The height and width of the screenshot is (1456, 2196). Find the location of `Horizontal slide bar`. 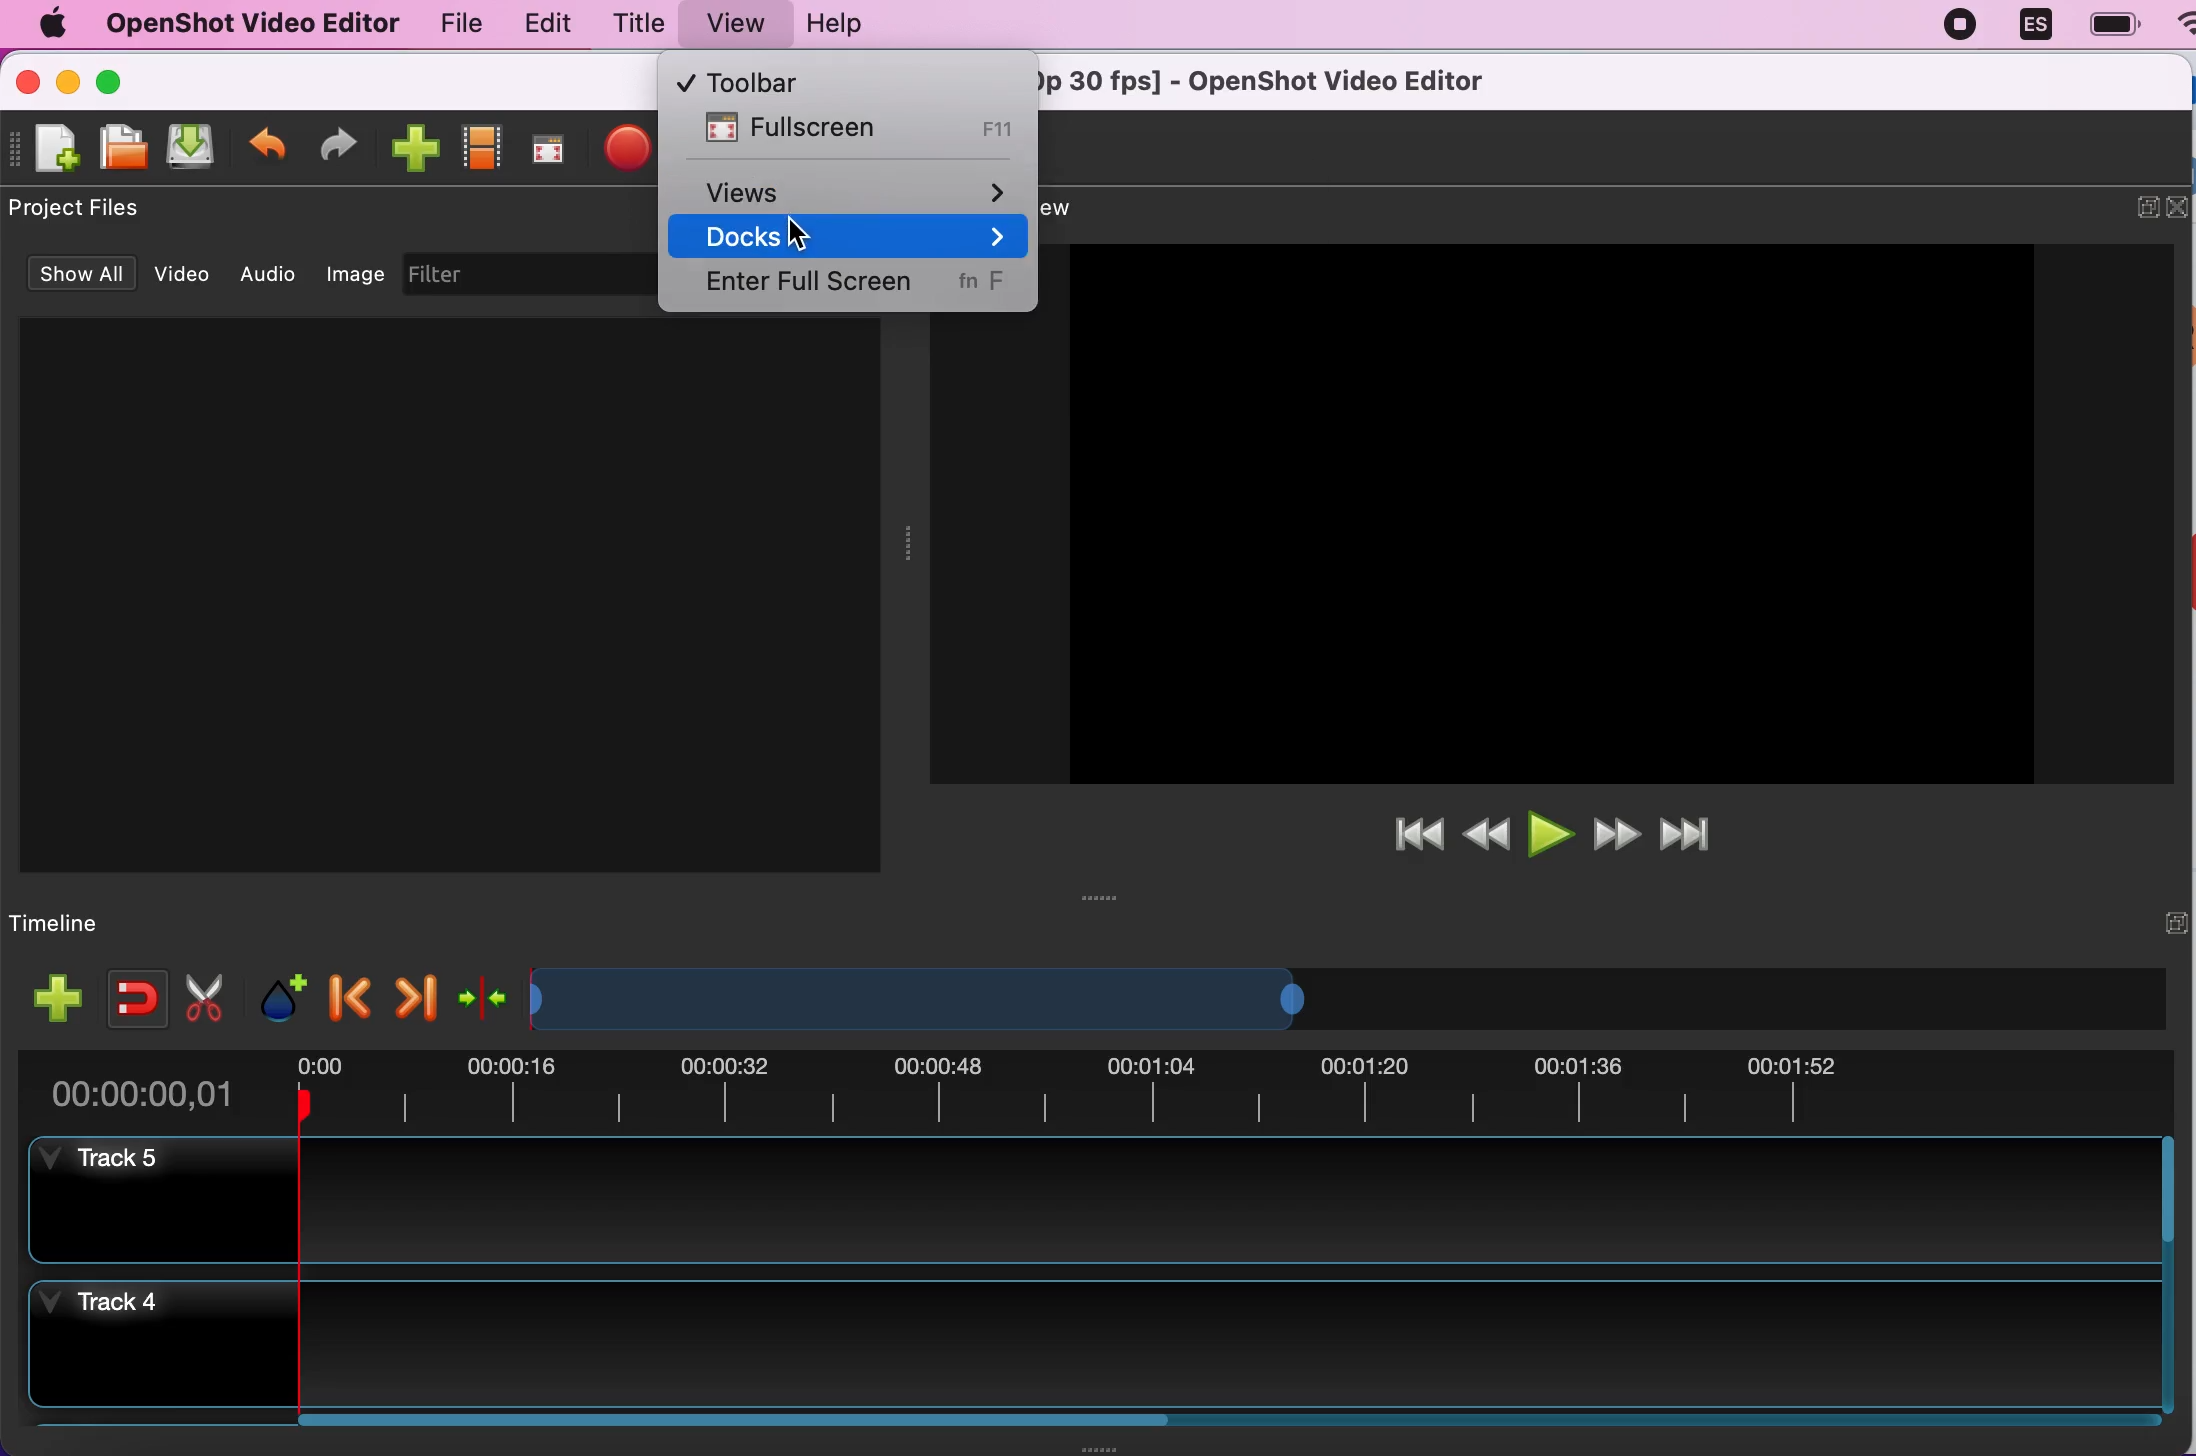

Horizontal slide bar is located at coordinates (1206, 1420).